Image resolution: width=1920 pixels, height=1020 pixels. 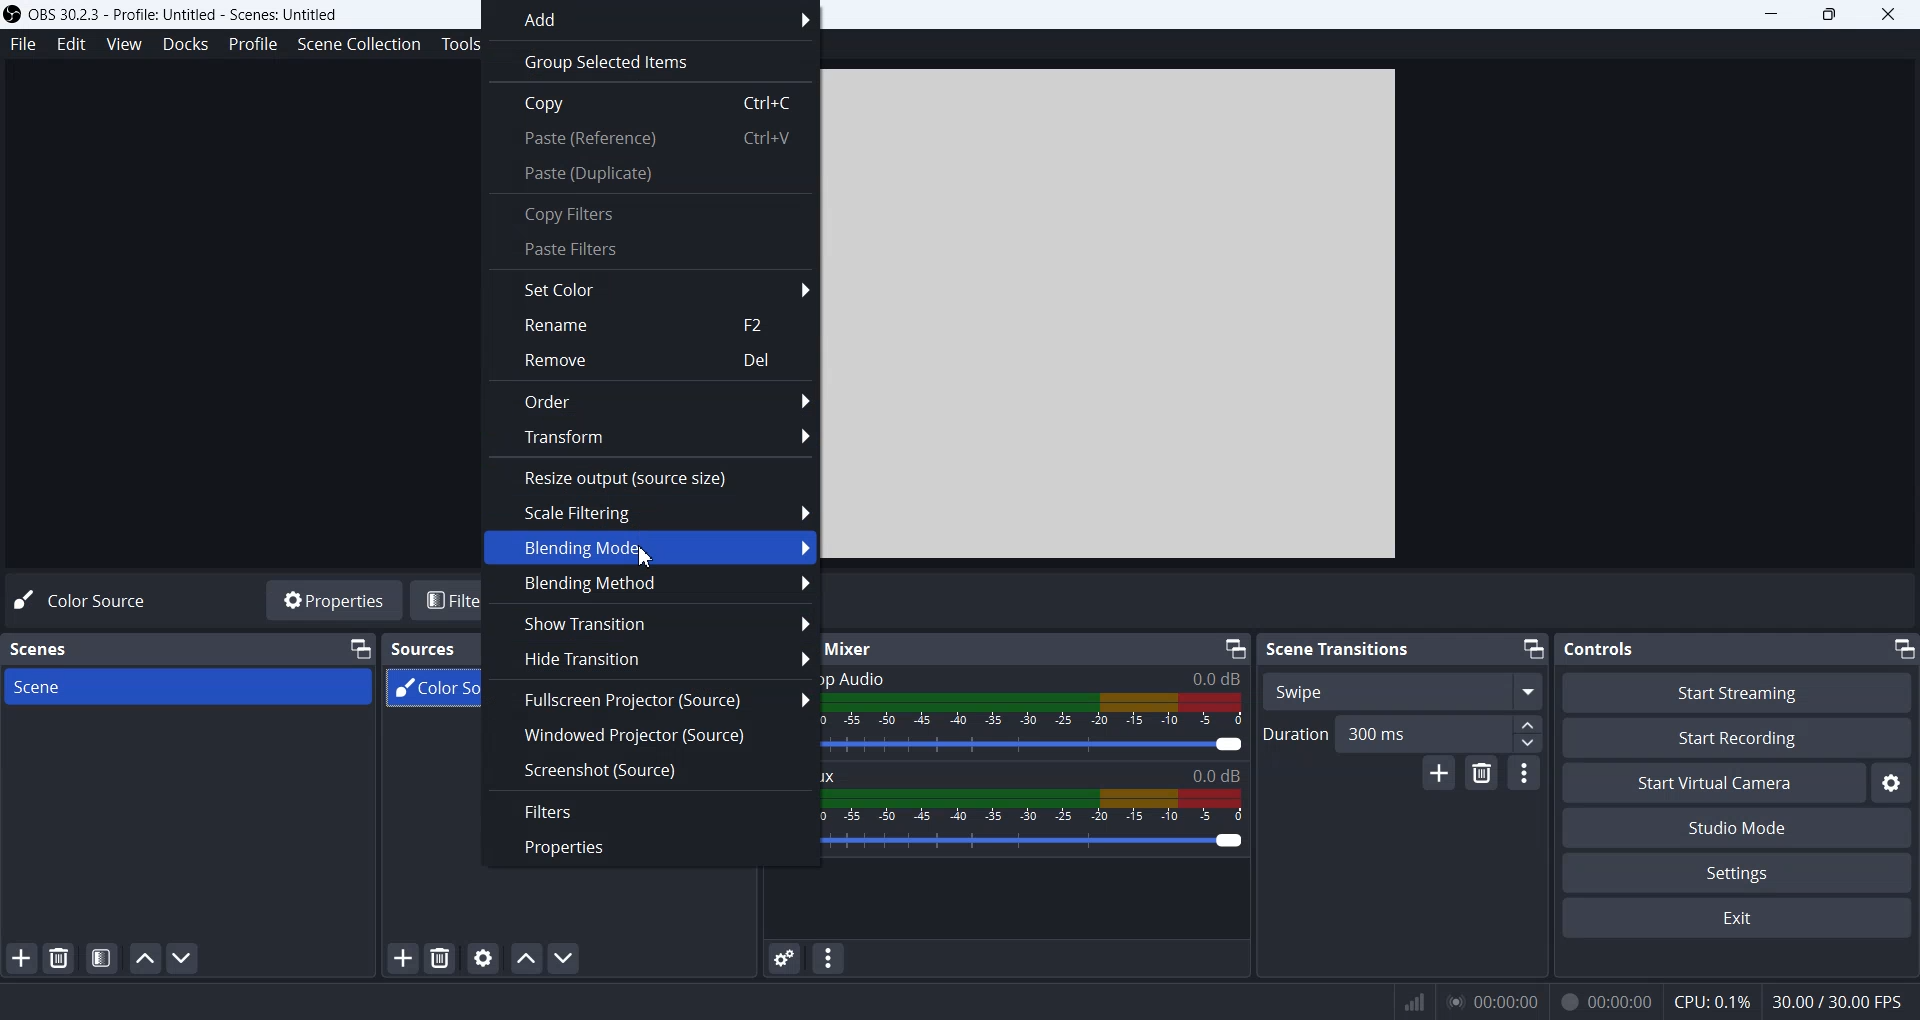 What do you see at coordinates (652, 327) in the screenshot?
I see `Rename` at bounding box center [652, 327].